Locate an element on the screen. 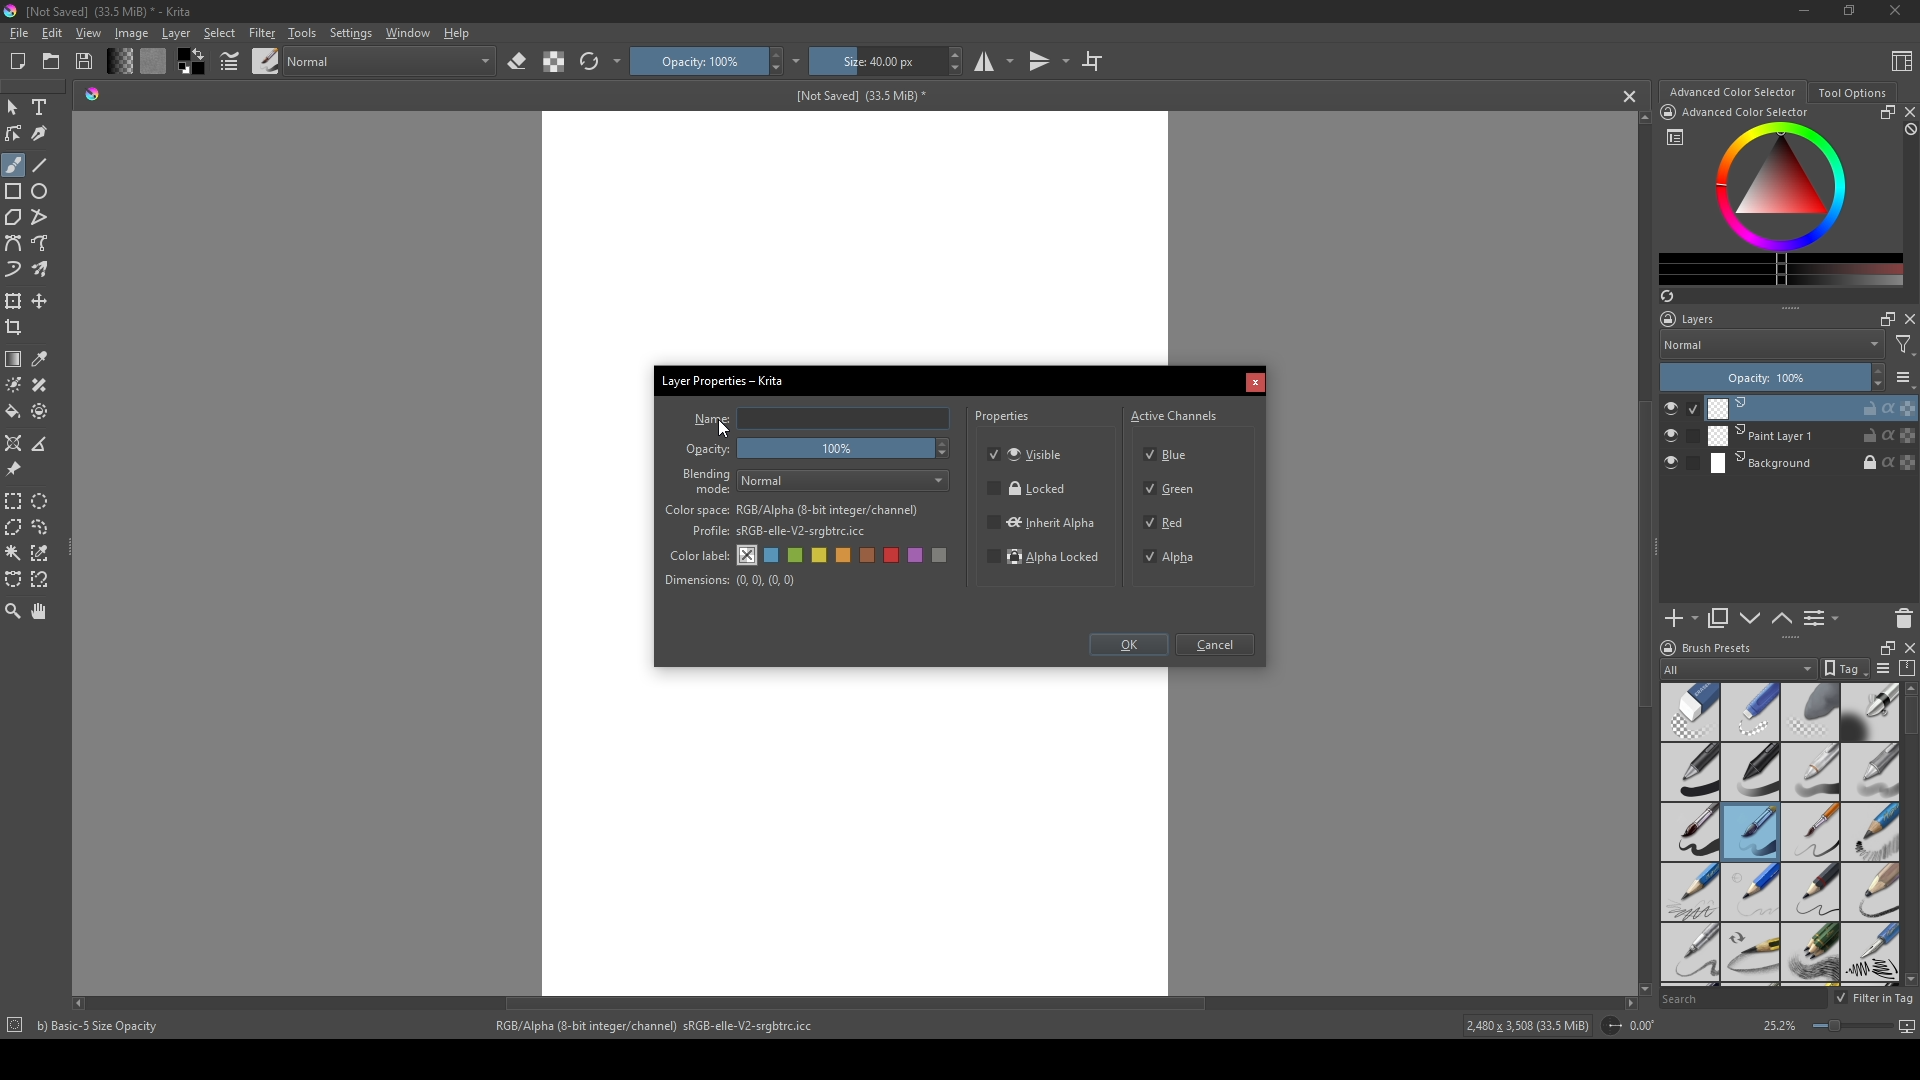  soft eraser is located at coordinates (1811, 711).